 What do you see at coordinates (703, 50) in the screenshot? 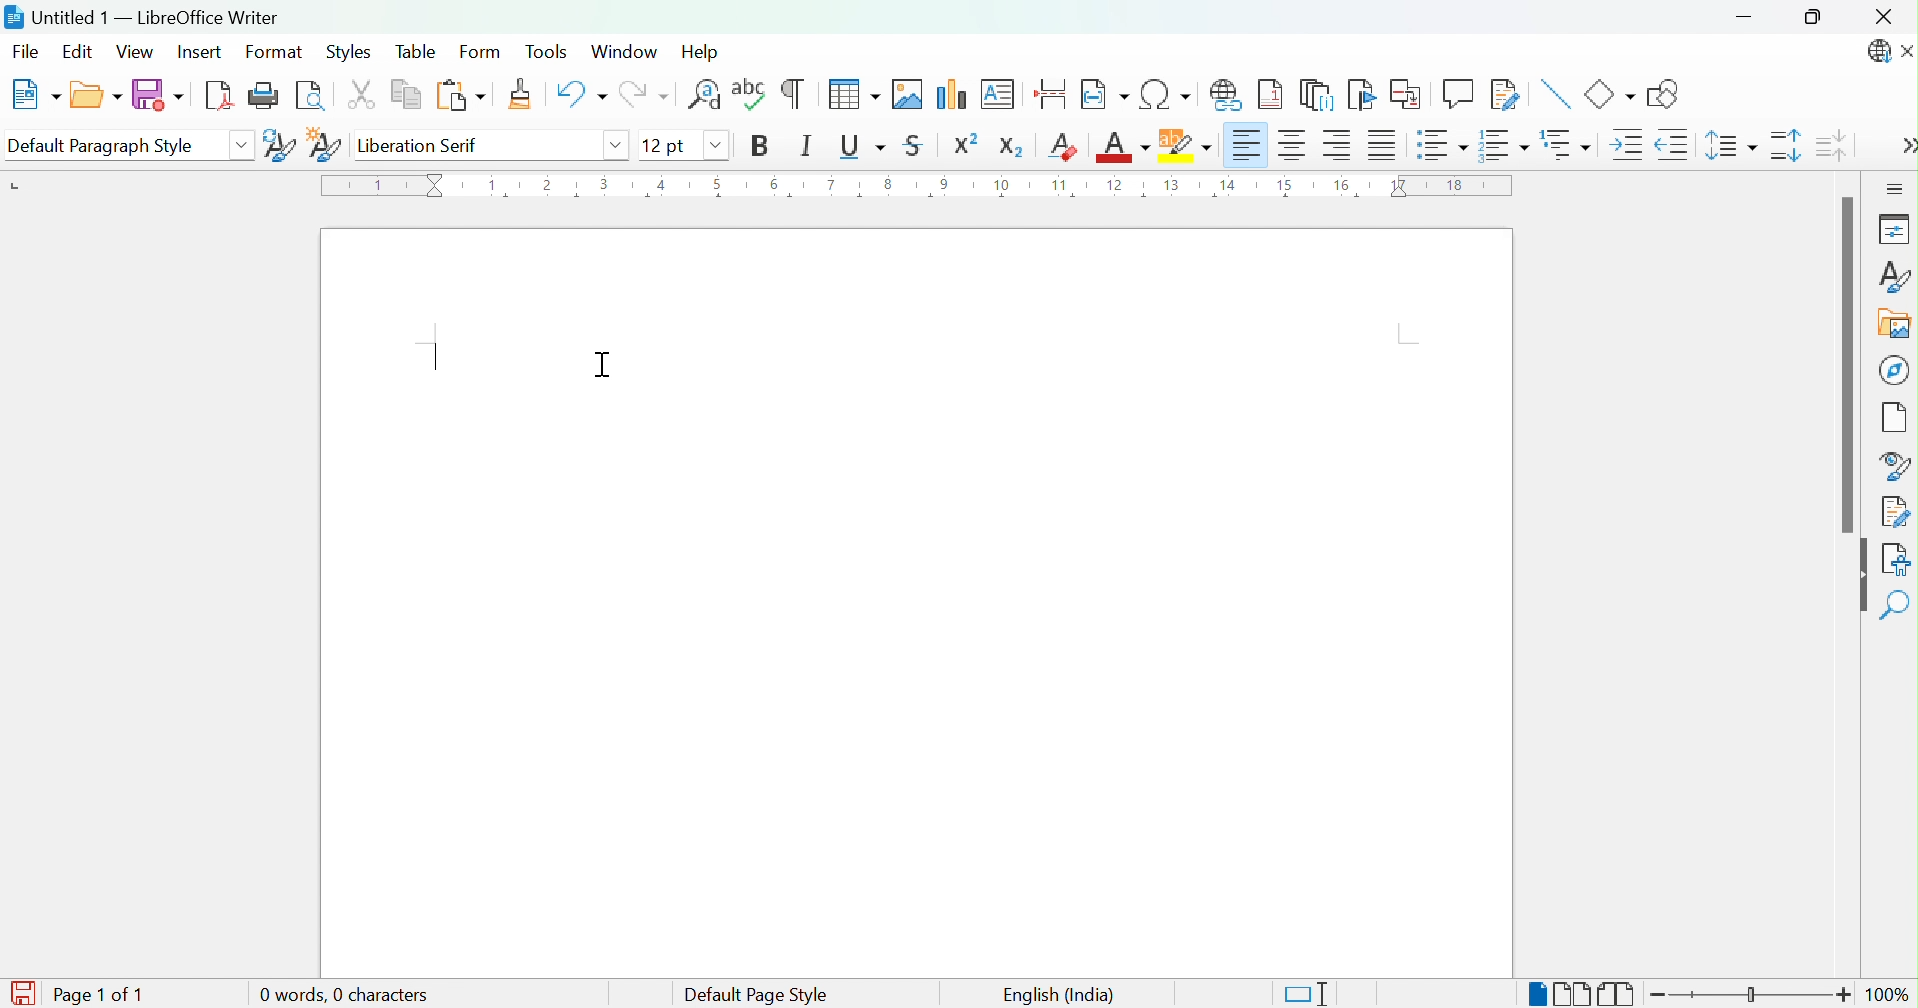
I see `Help` at bounding box center [703, 50].